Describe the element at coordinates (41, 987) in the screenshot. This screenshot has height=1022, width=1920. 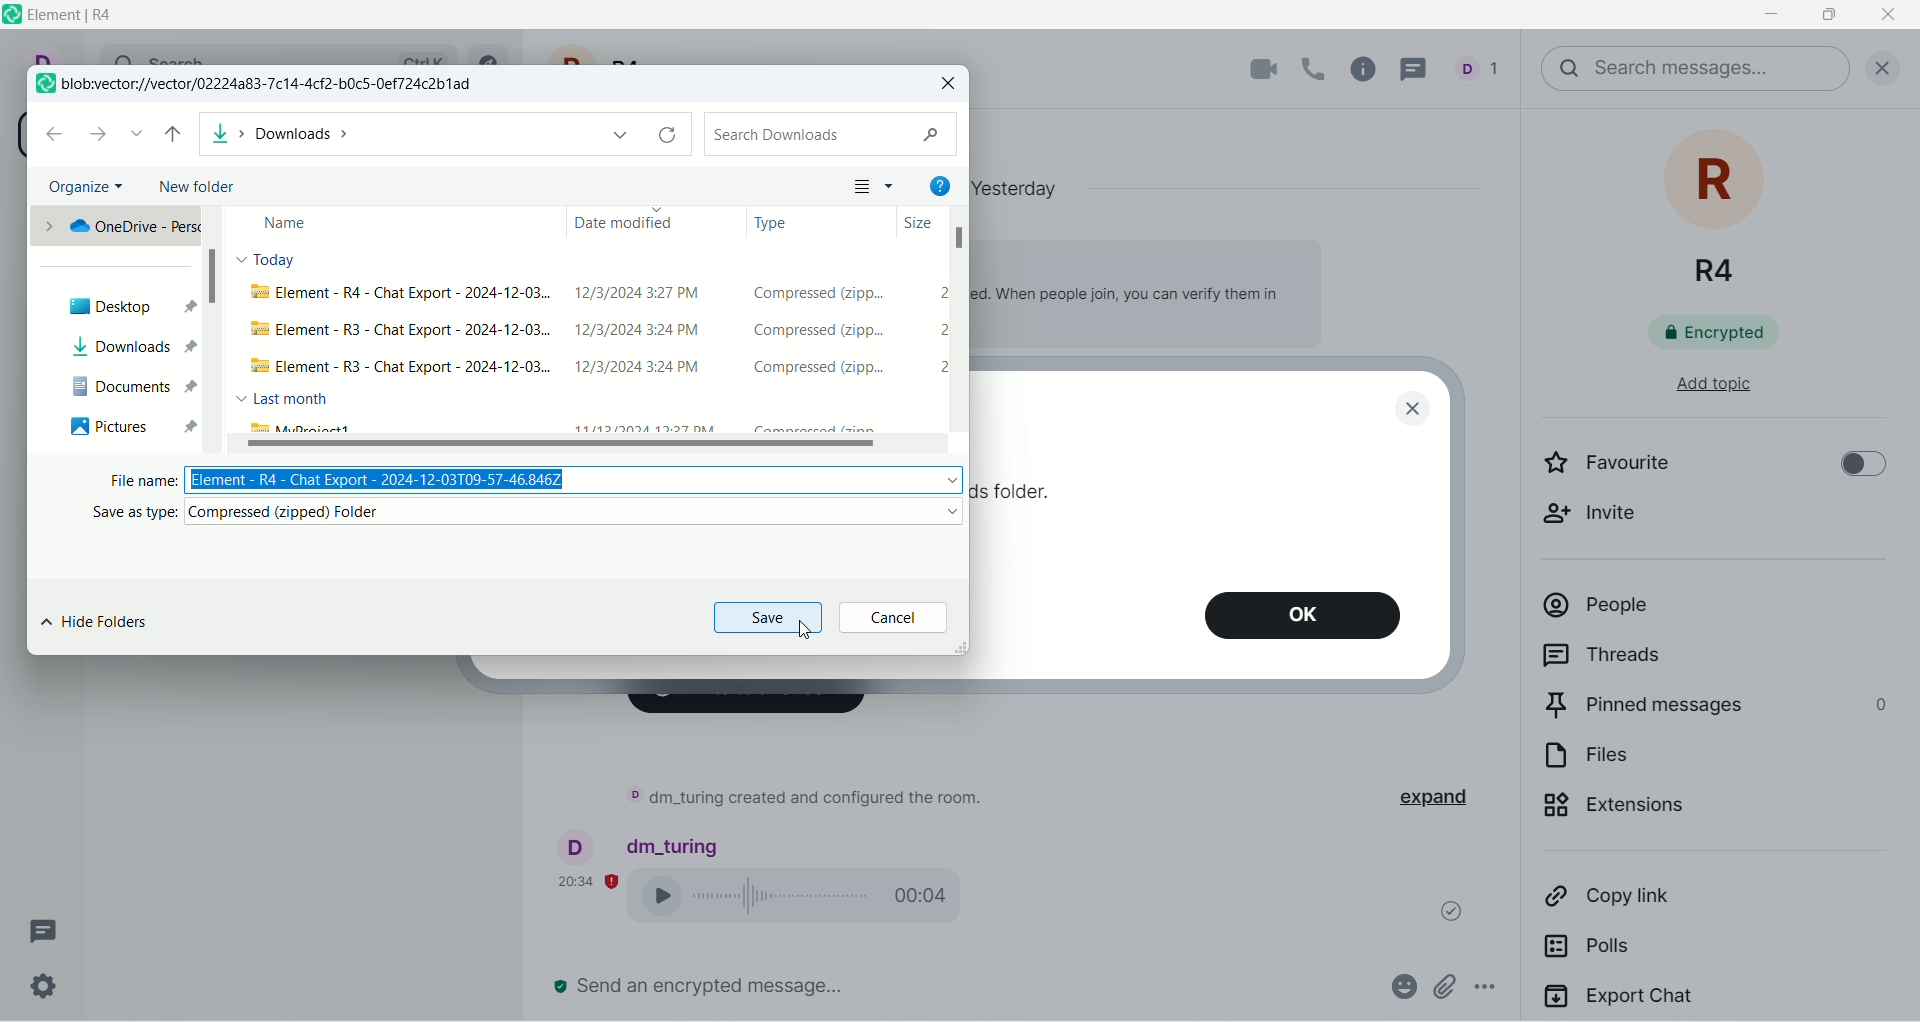
I see `settings` at that location.